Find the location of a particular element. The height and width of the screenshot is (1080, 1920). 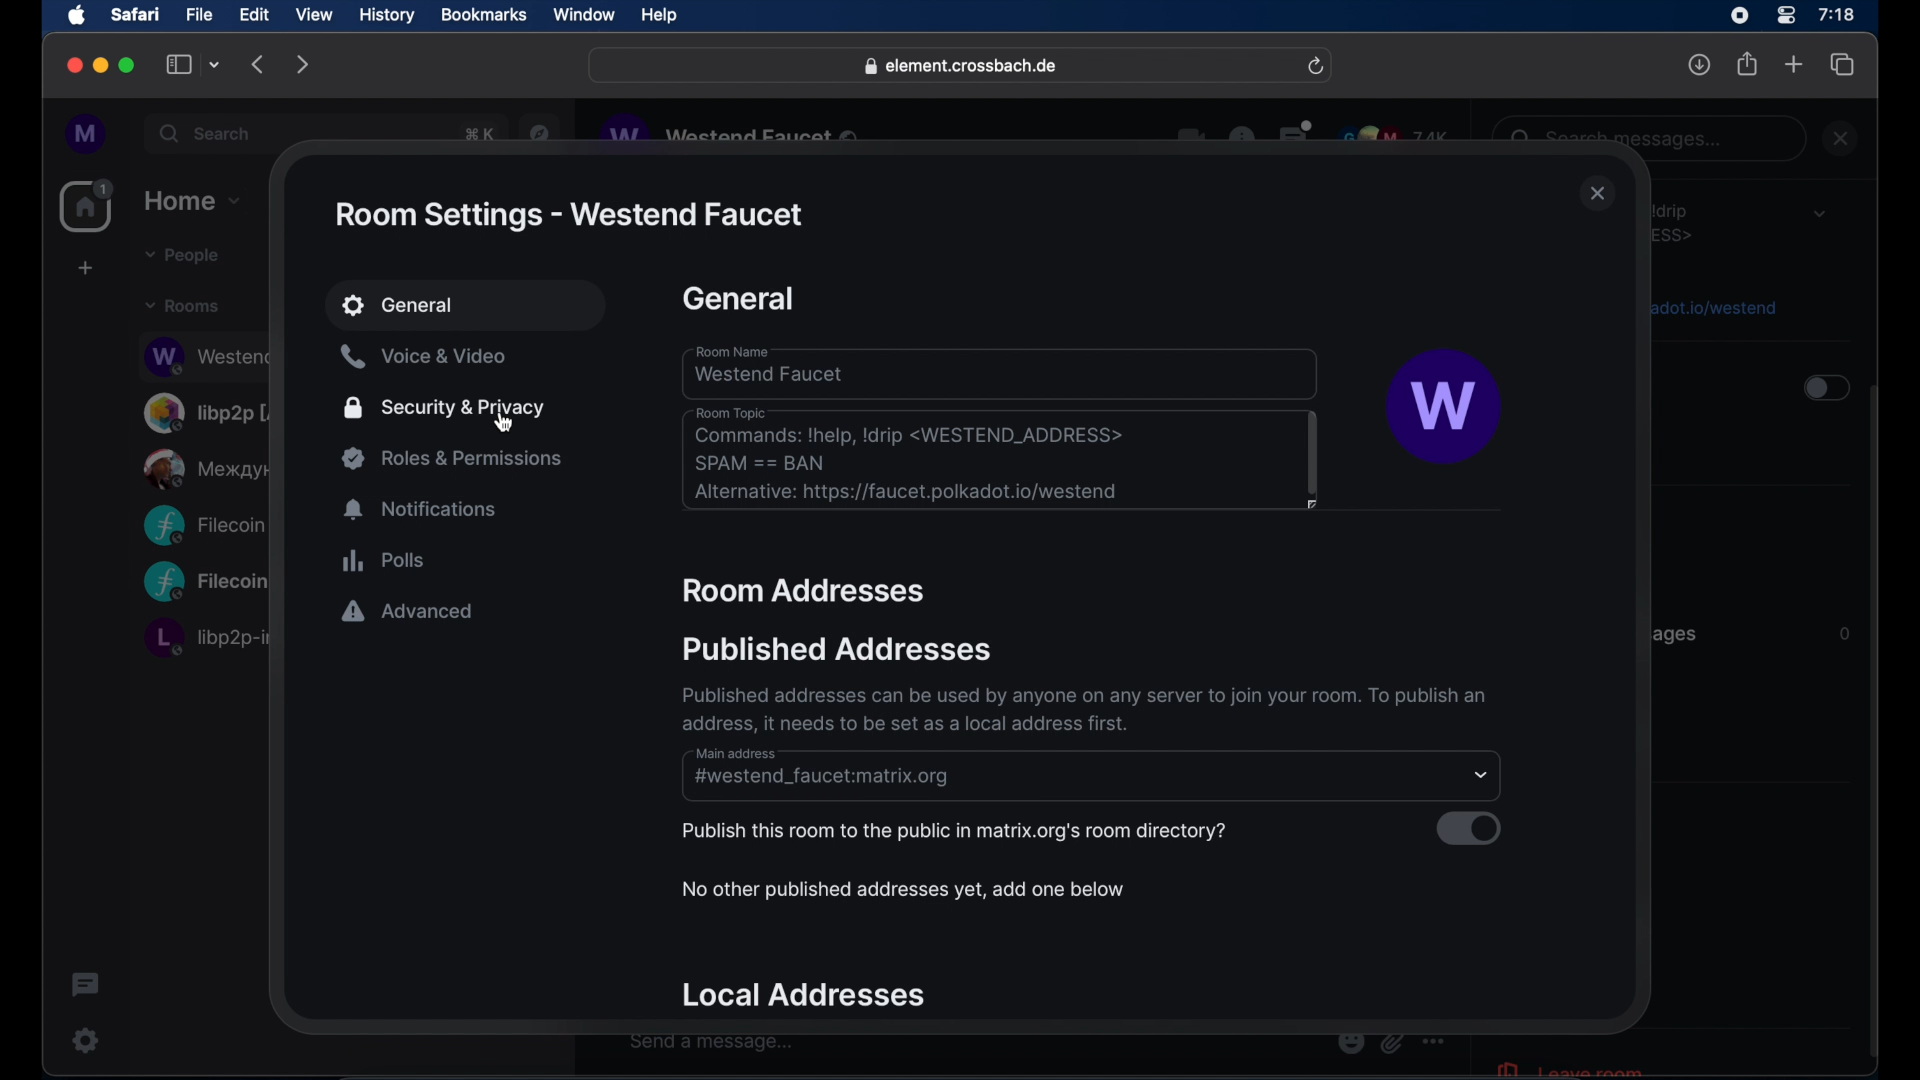

obscure text is located at coordinates (1621, 139).